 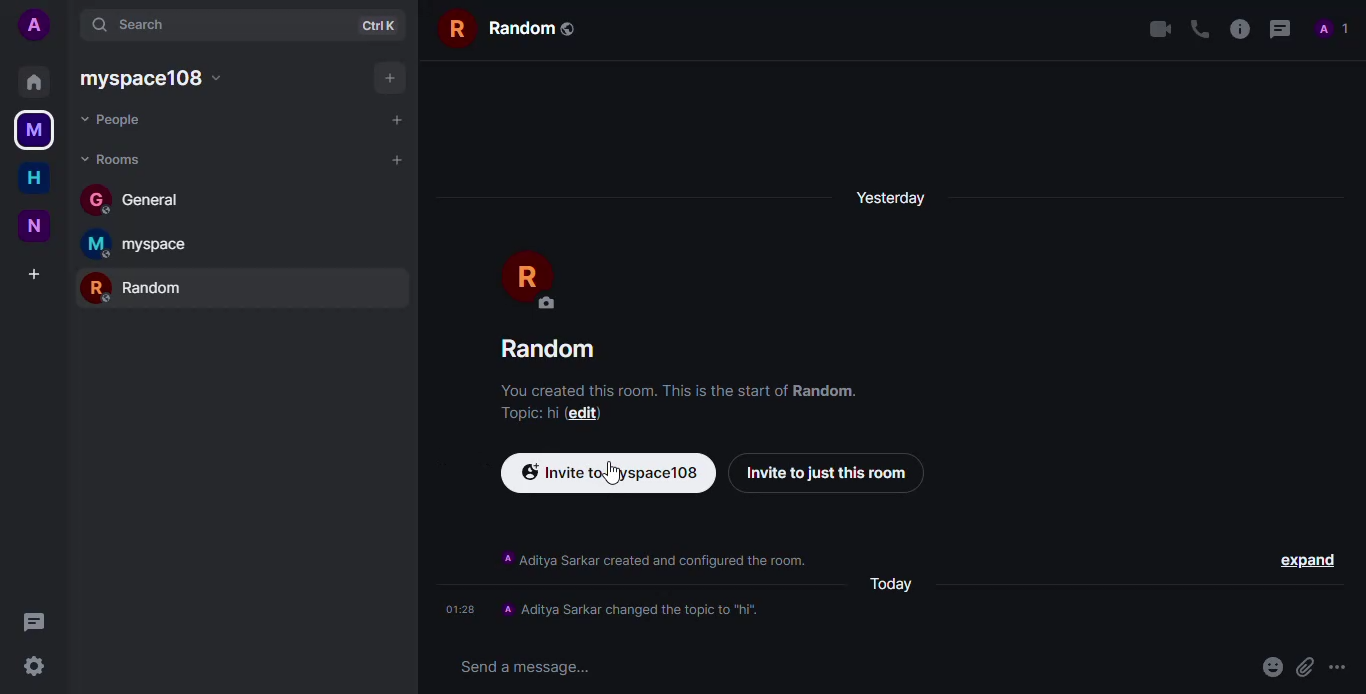 I want to click on add, so click(x=396, y=118).